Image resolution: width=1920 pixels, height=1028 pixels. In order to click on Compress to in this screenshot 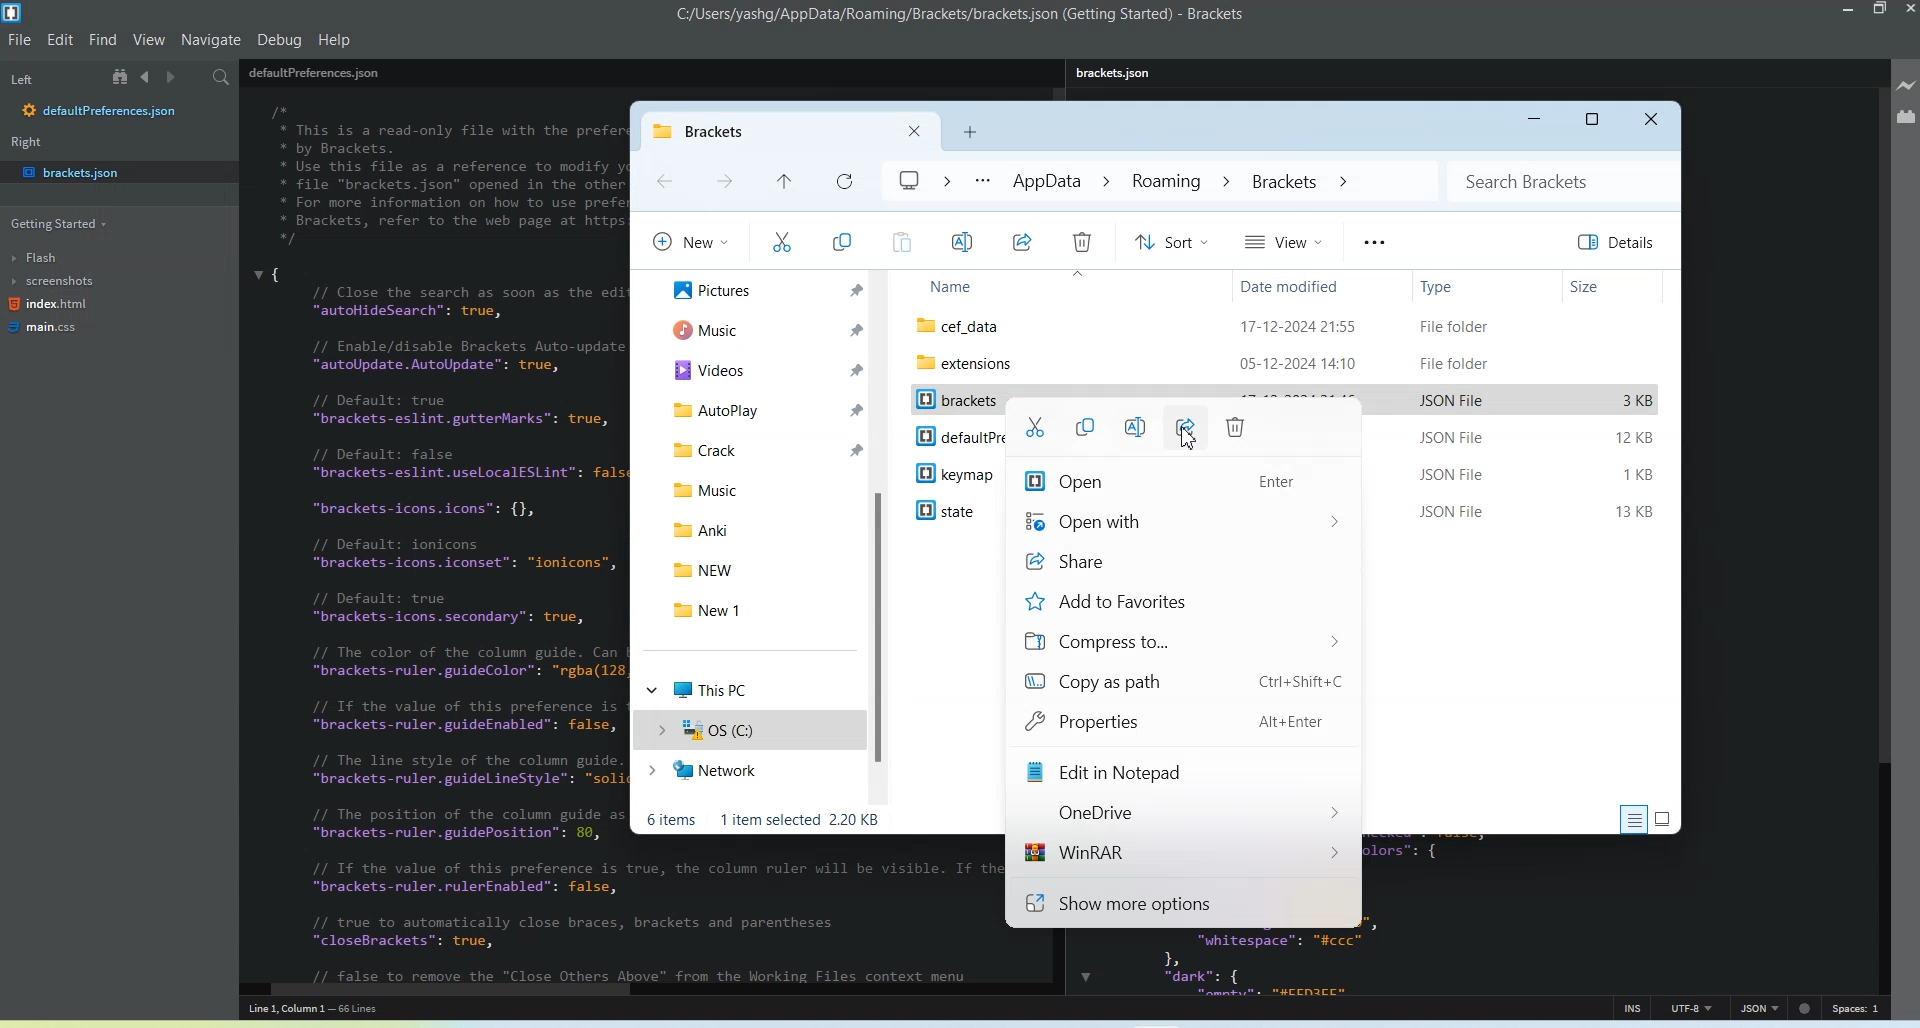, I will do `click(1180, 643)`.